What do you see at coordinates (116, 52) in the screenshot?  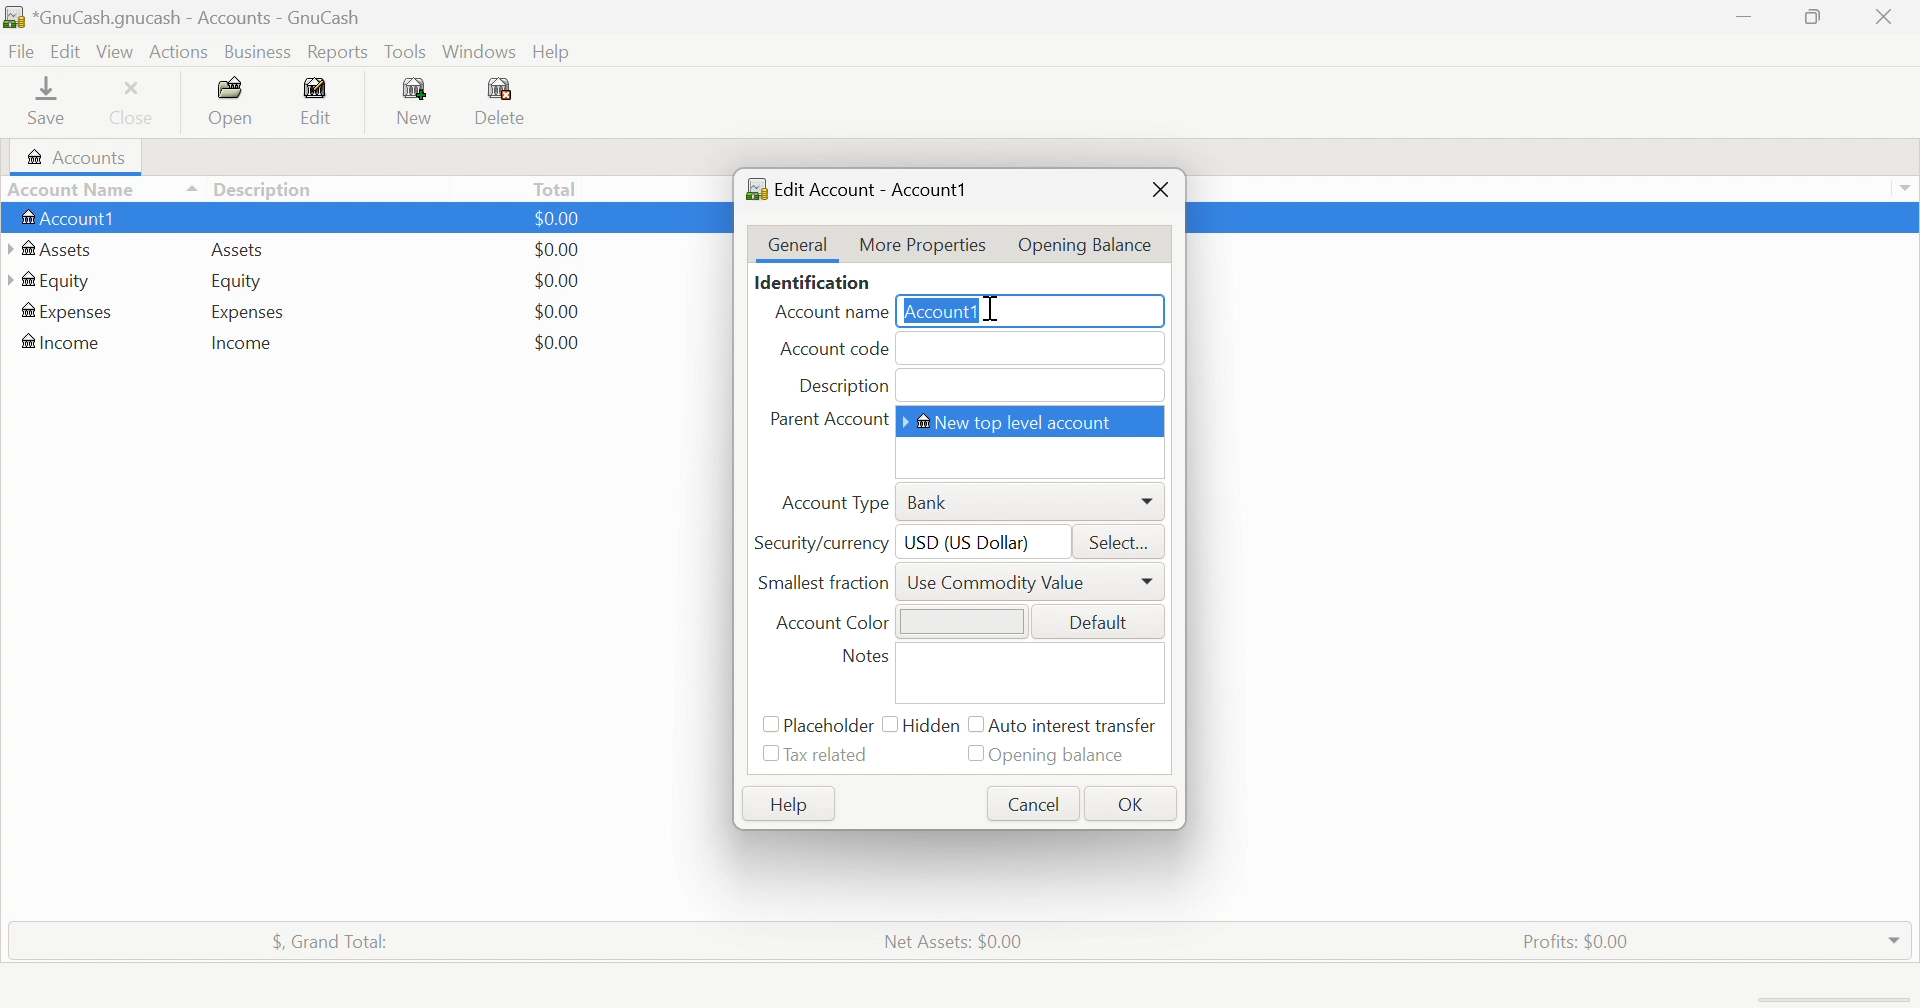 I see `View` at bounding box center [116, 52].